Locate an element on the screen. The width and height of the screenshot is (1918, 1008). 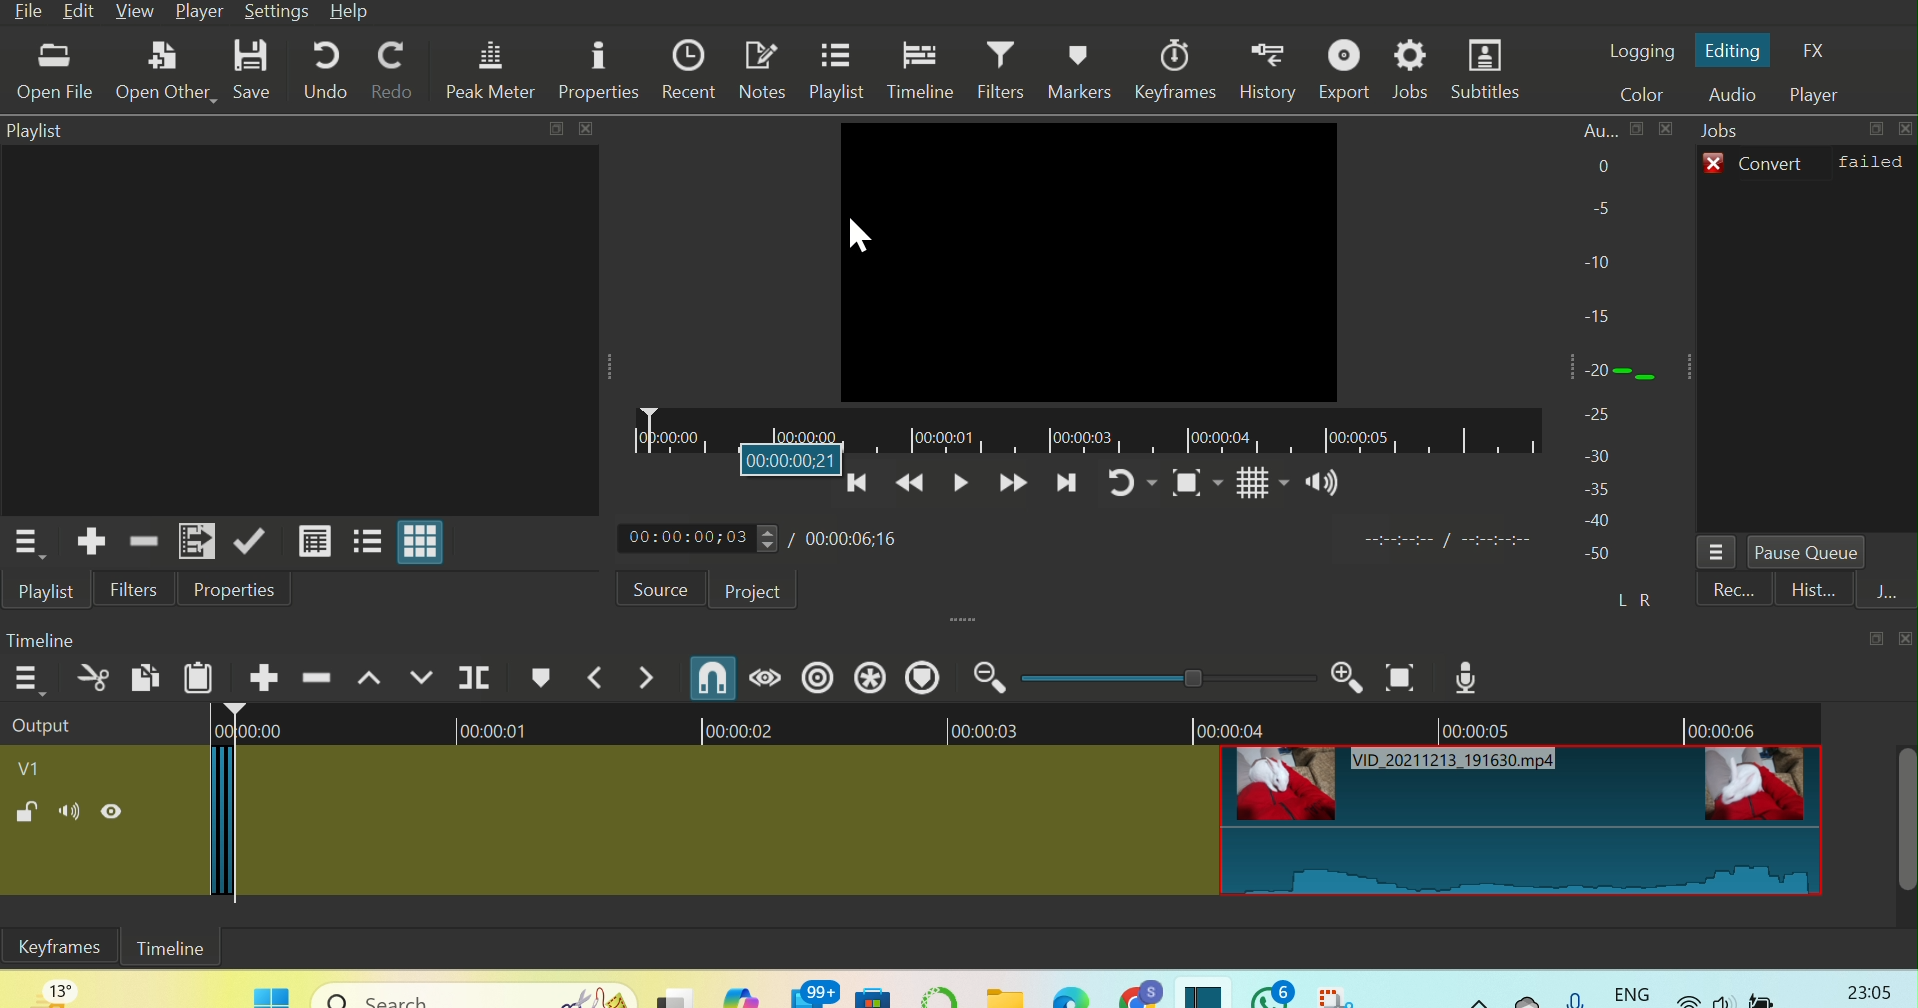
Marker is located at coordinates (543, 677).